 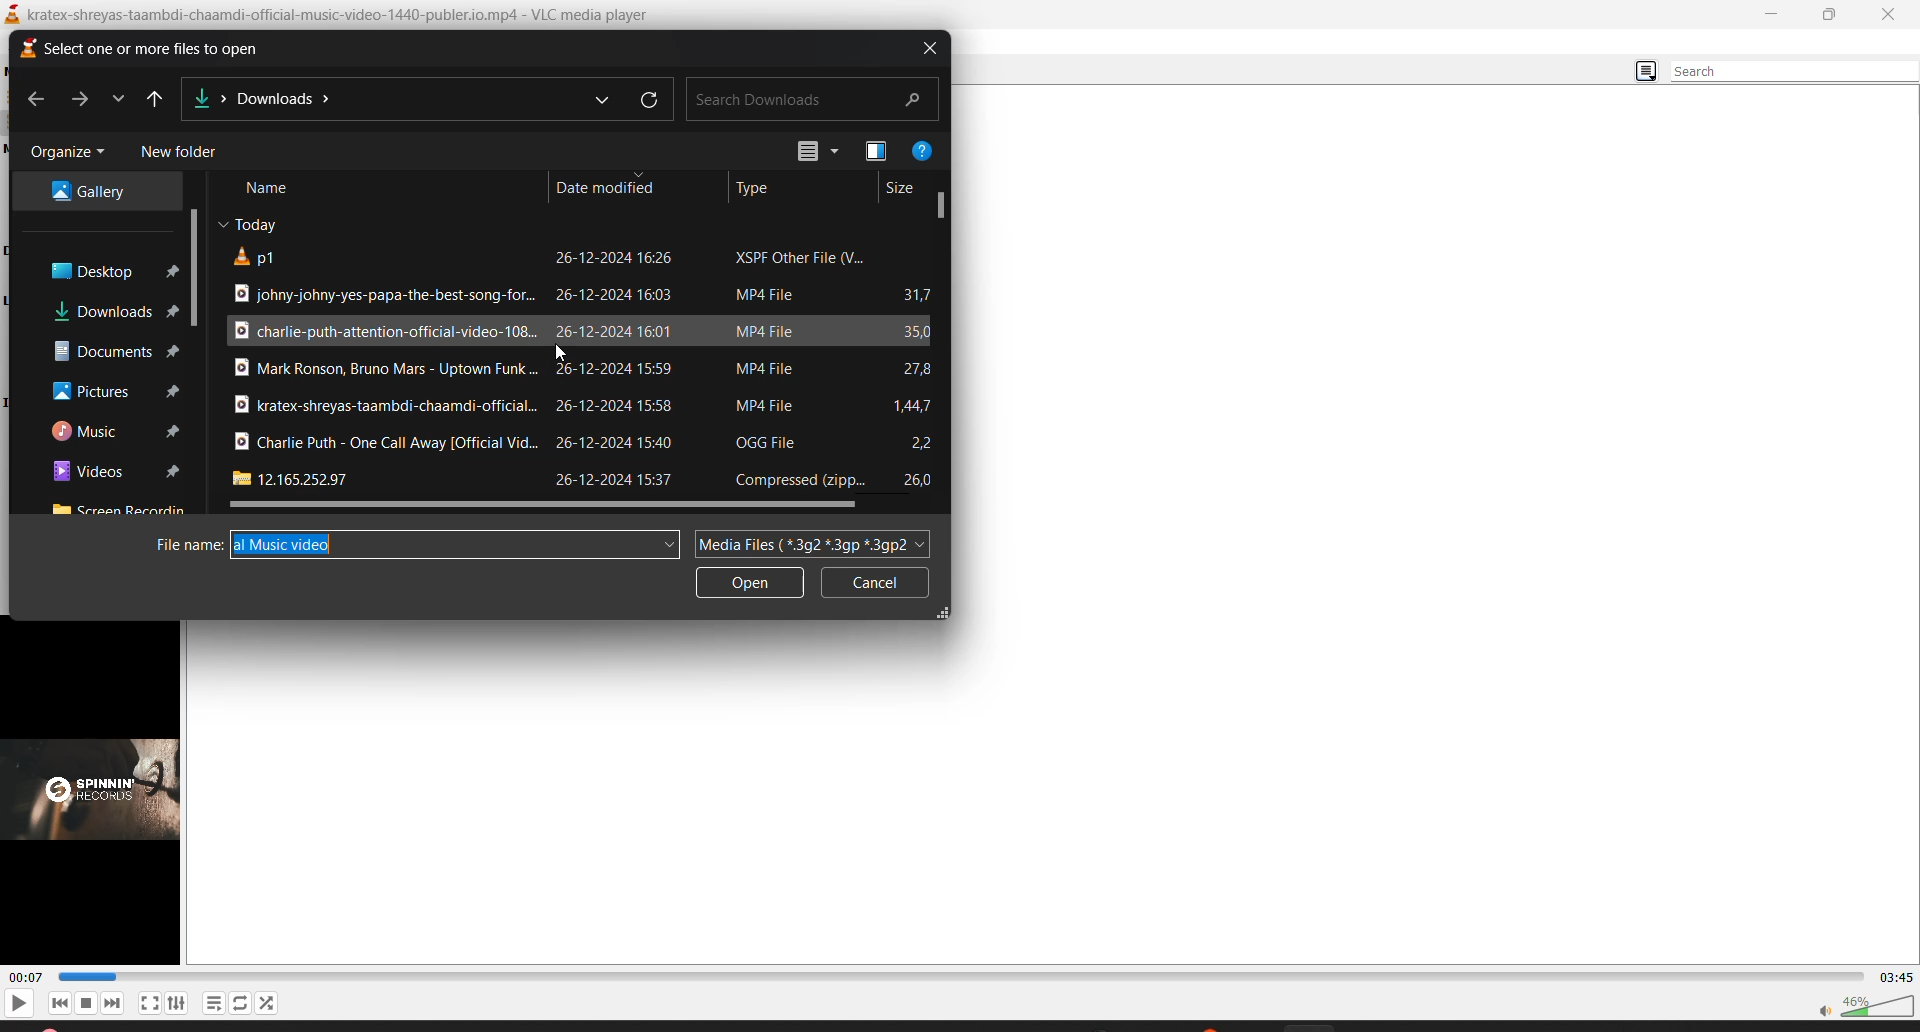 What do you see at coordinates (184, 155) in the screenshot?
I see `new folder` at bounding box center [184, 155].